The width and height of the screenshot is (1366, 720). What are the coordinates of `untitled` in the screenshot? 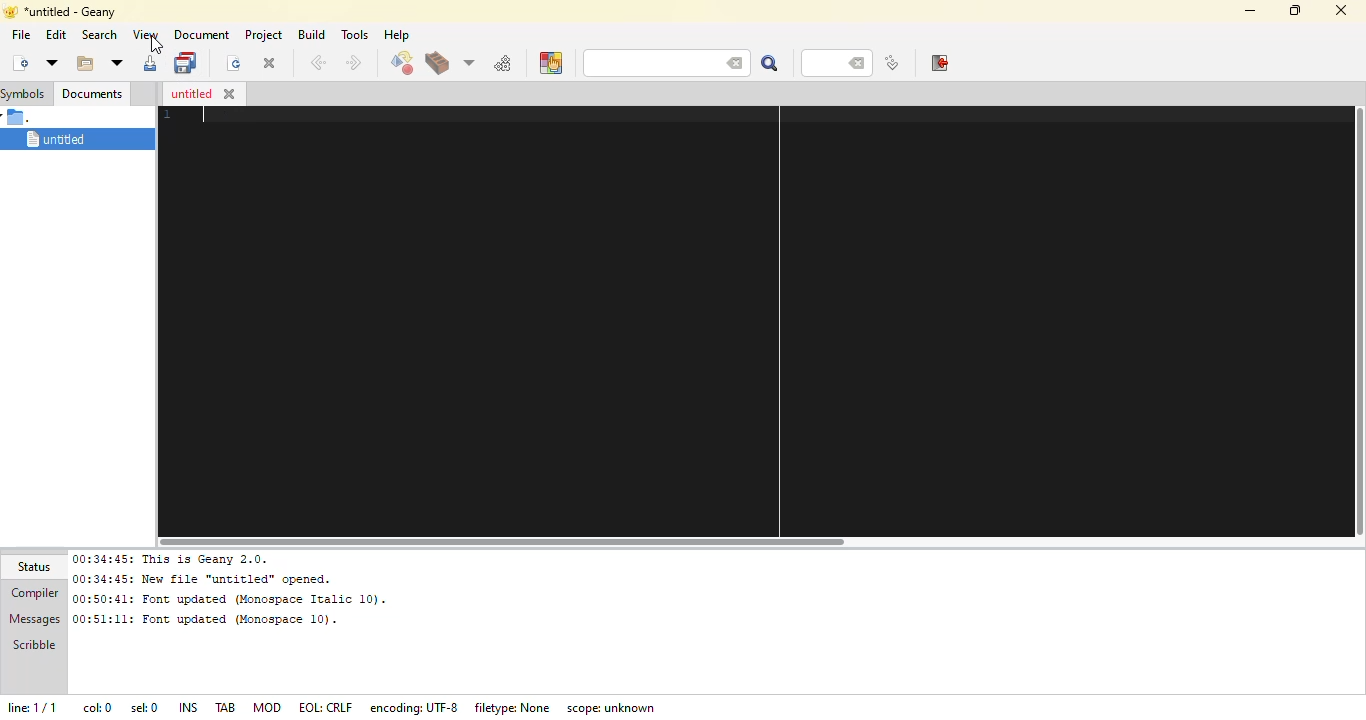 It's located at (189, 94).